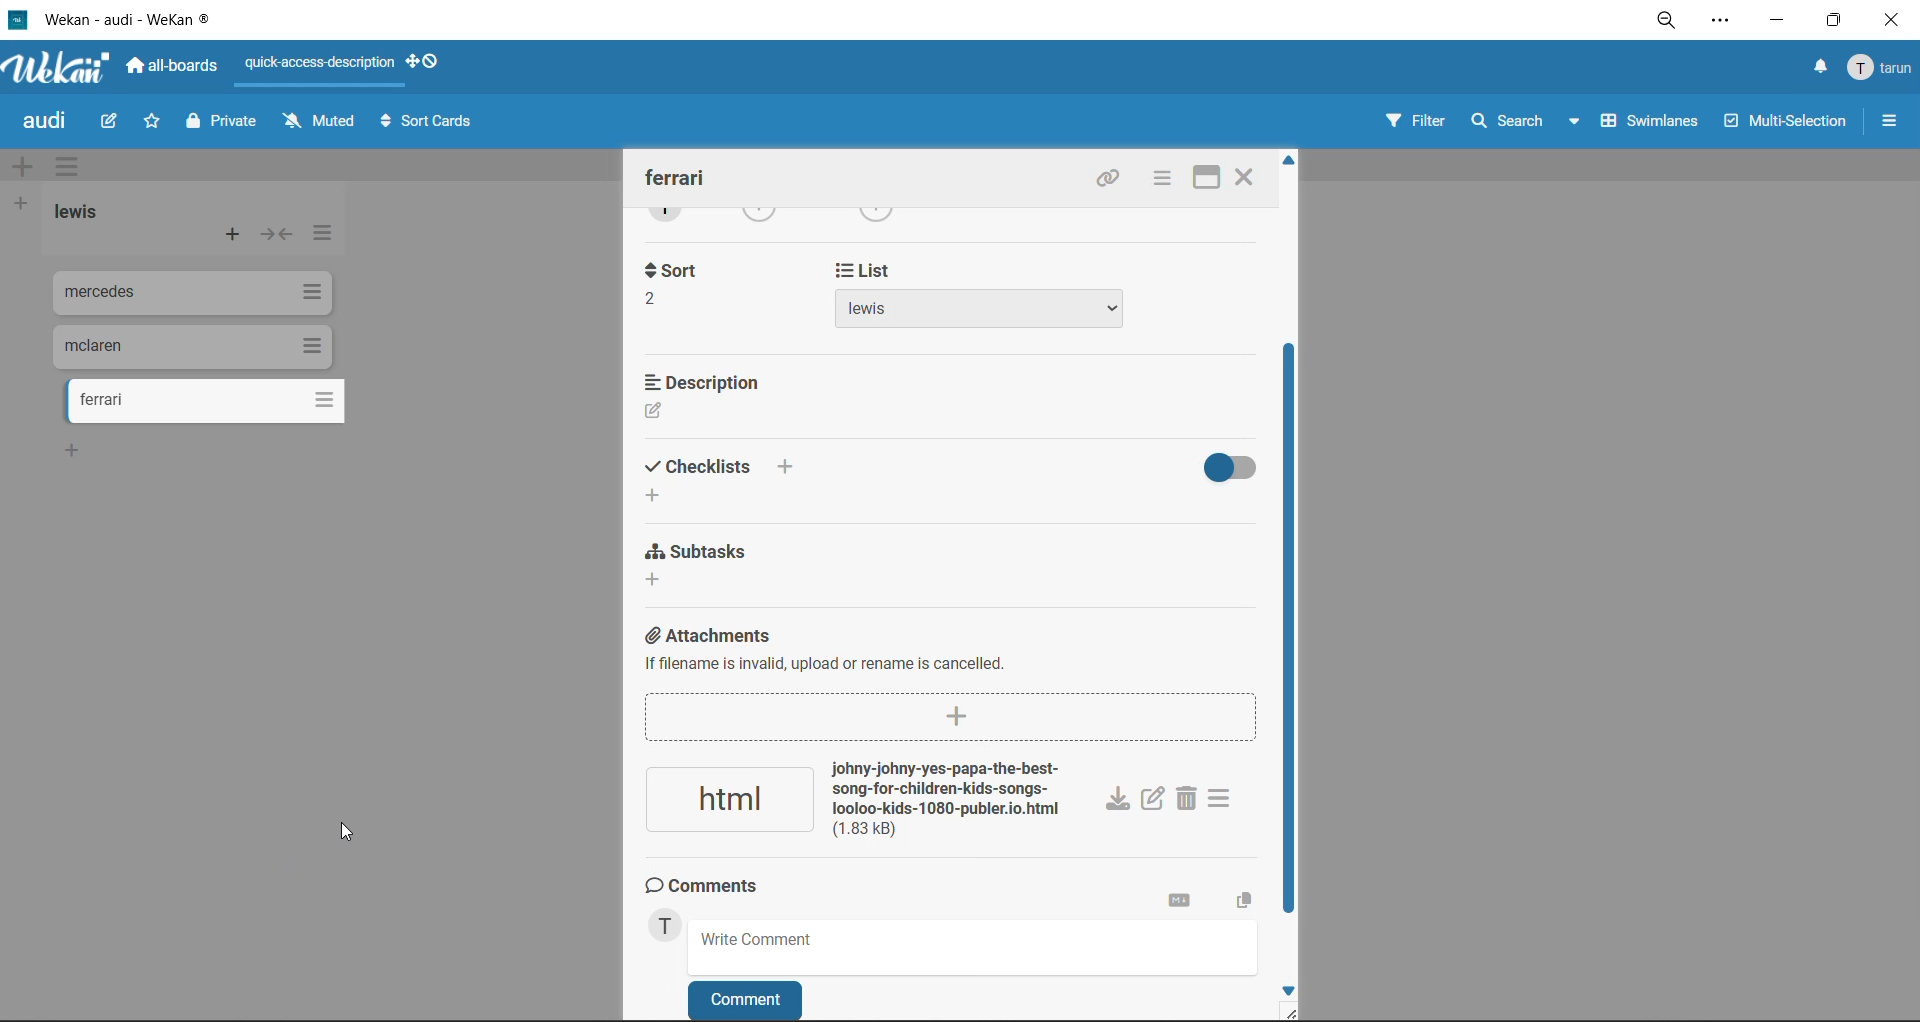  What do you see at coordinates (1833, 22) in the screenshot?
I see `maximize` at bounding box center [1833, 22].